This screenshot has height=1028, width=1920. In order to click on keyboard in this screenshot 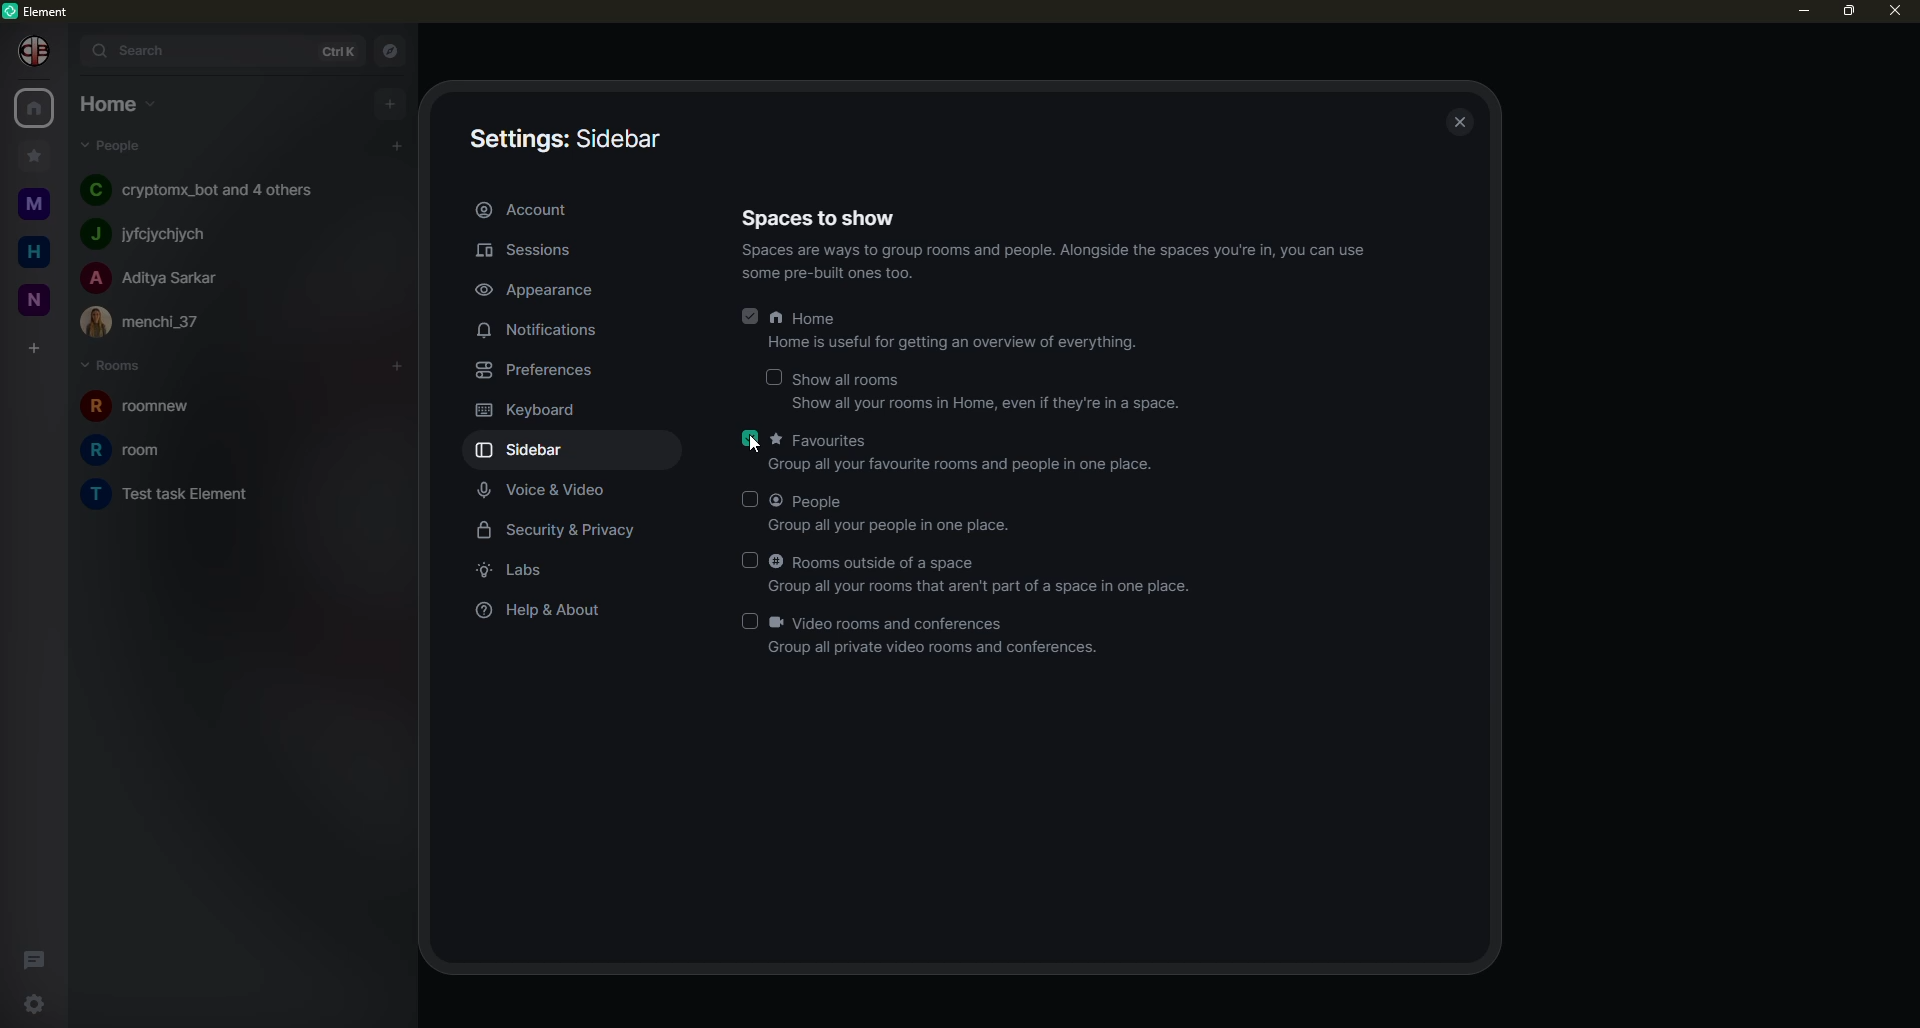, I will do `click(528, 408)`.